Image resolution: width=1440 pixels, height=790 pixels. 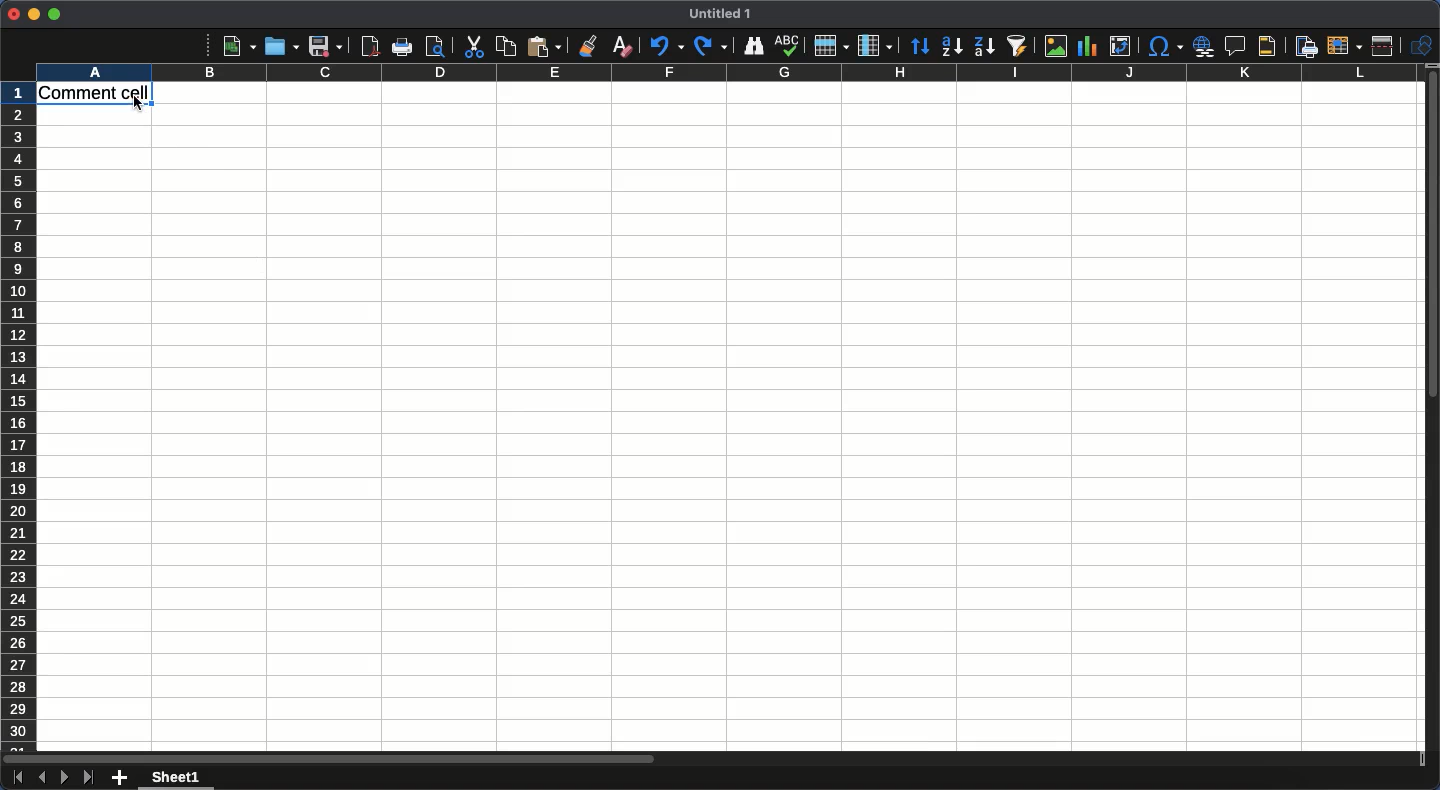 I want to click on Clear formatting, so click(x=625, y=46).